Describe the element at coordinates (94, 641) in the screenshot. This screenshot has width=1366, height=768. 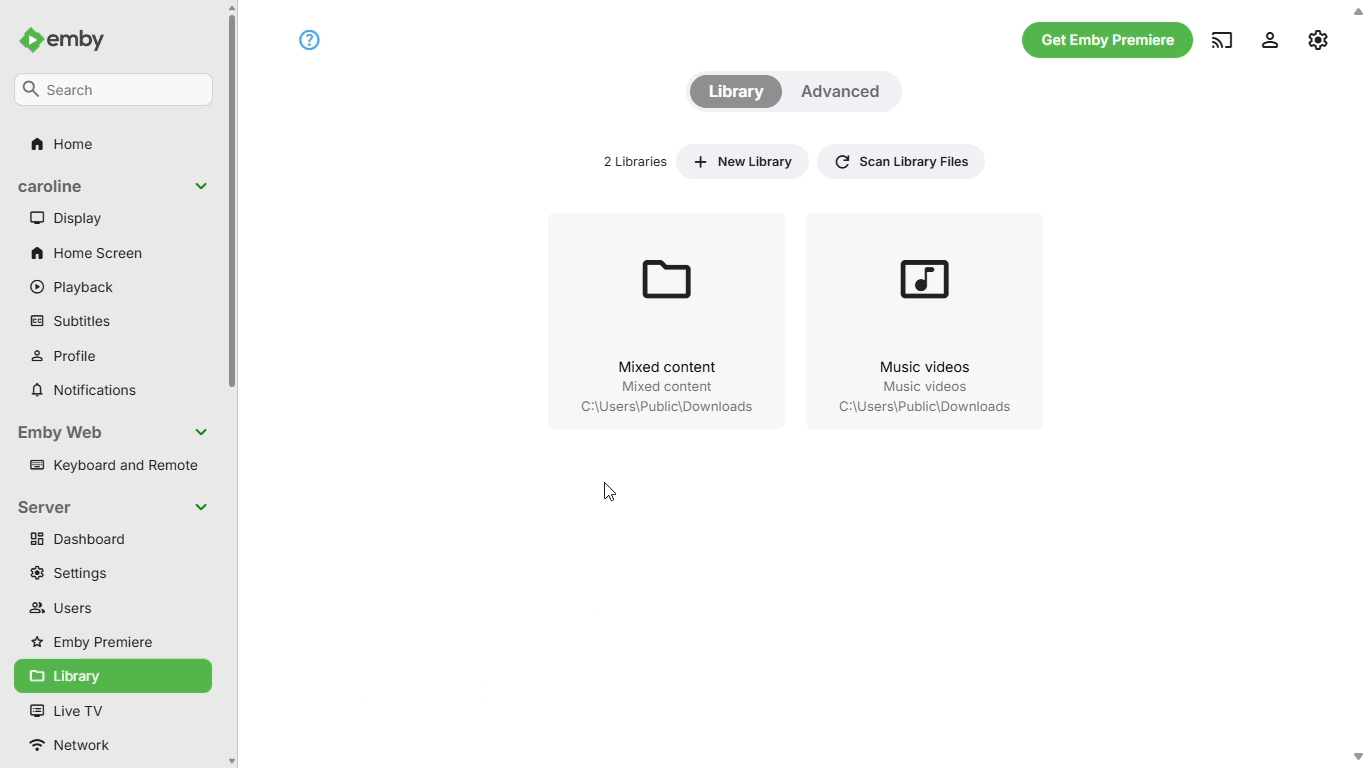
I see `emby premiere` at that location.